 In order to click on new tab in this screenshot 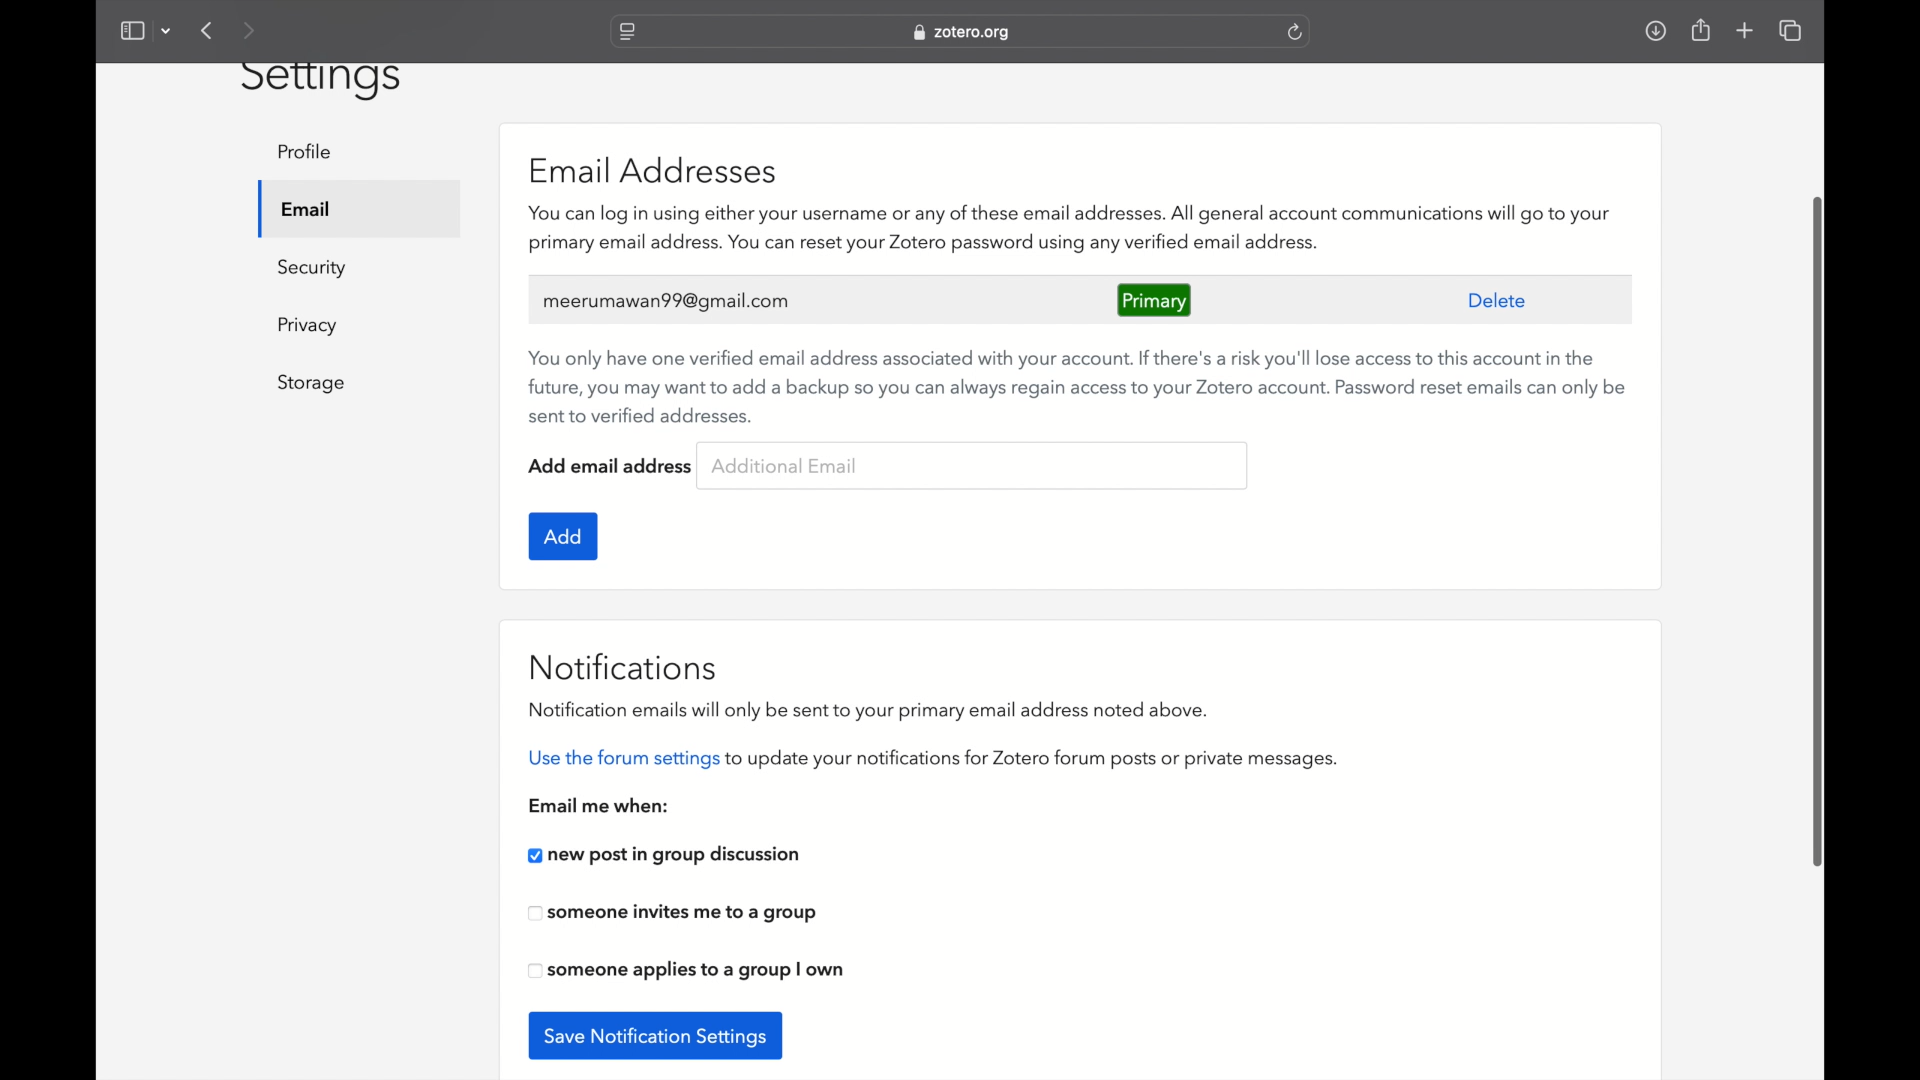, I will do `click(1745, 30)`.